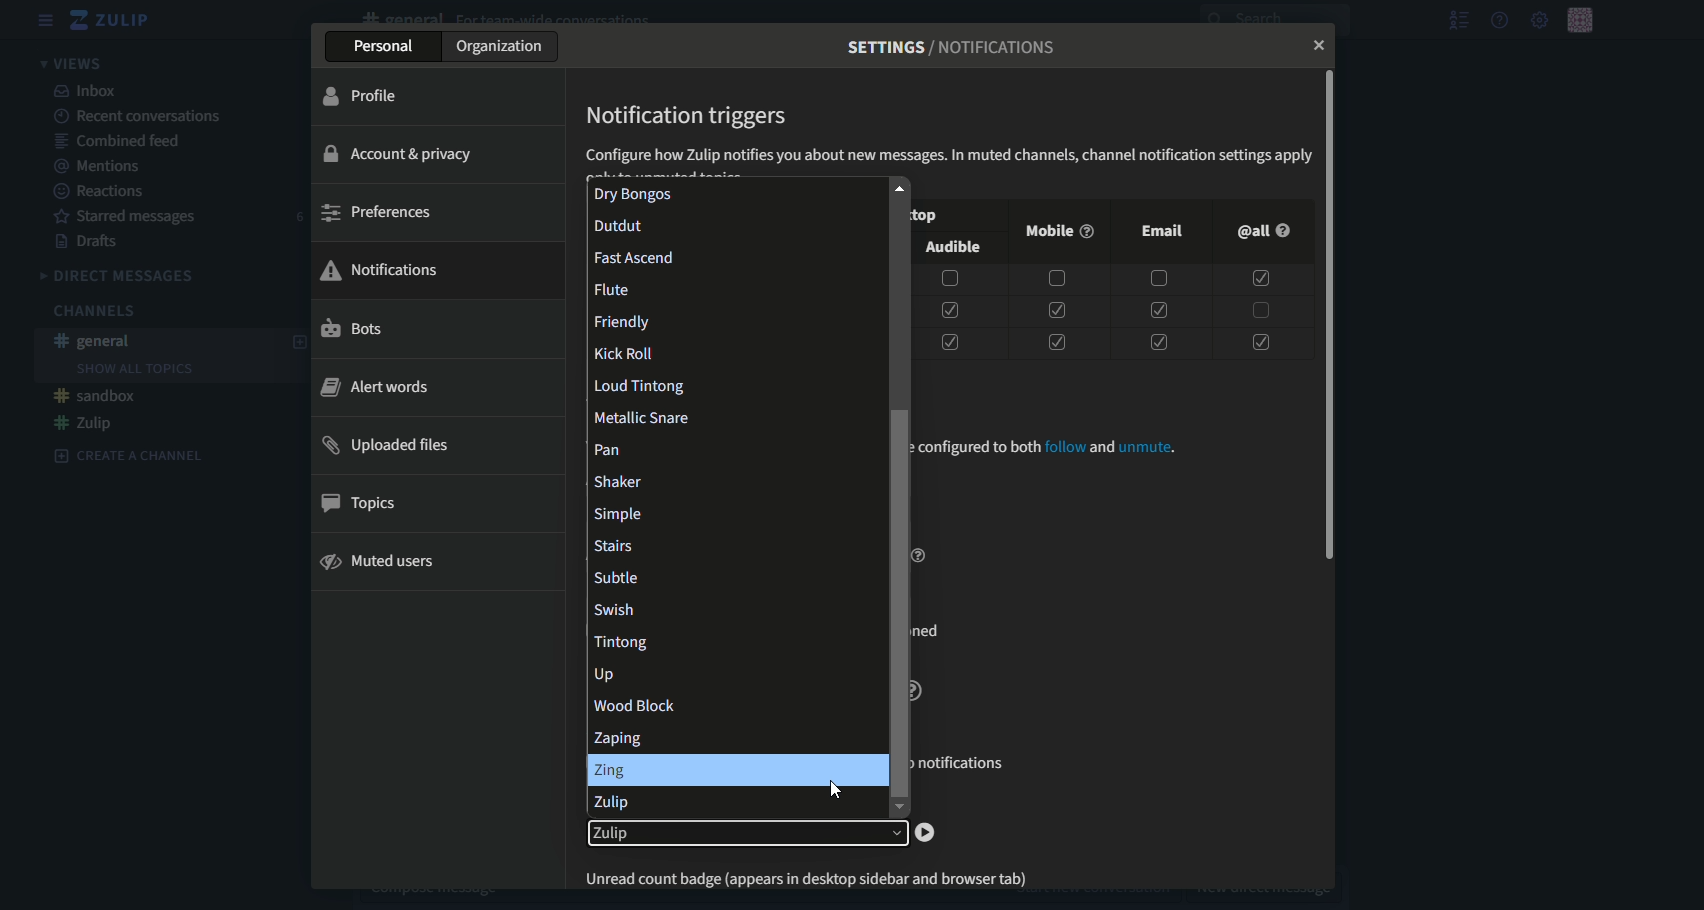 The width and height of the screenshot is (1704, 910). Describe the element at coordinates (737, 608) in the screenshot. I see `swish` at that location.